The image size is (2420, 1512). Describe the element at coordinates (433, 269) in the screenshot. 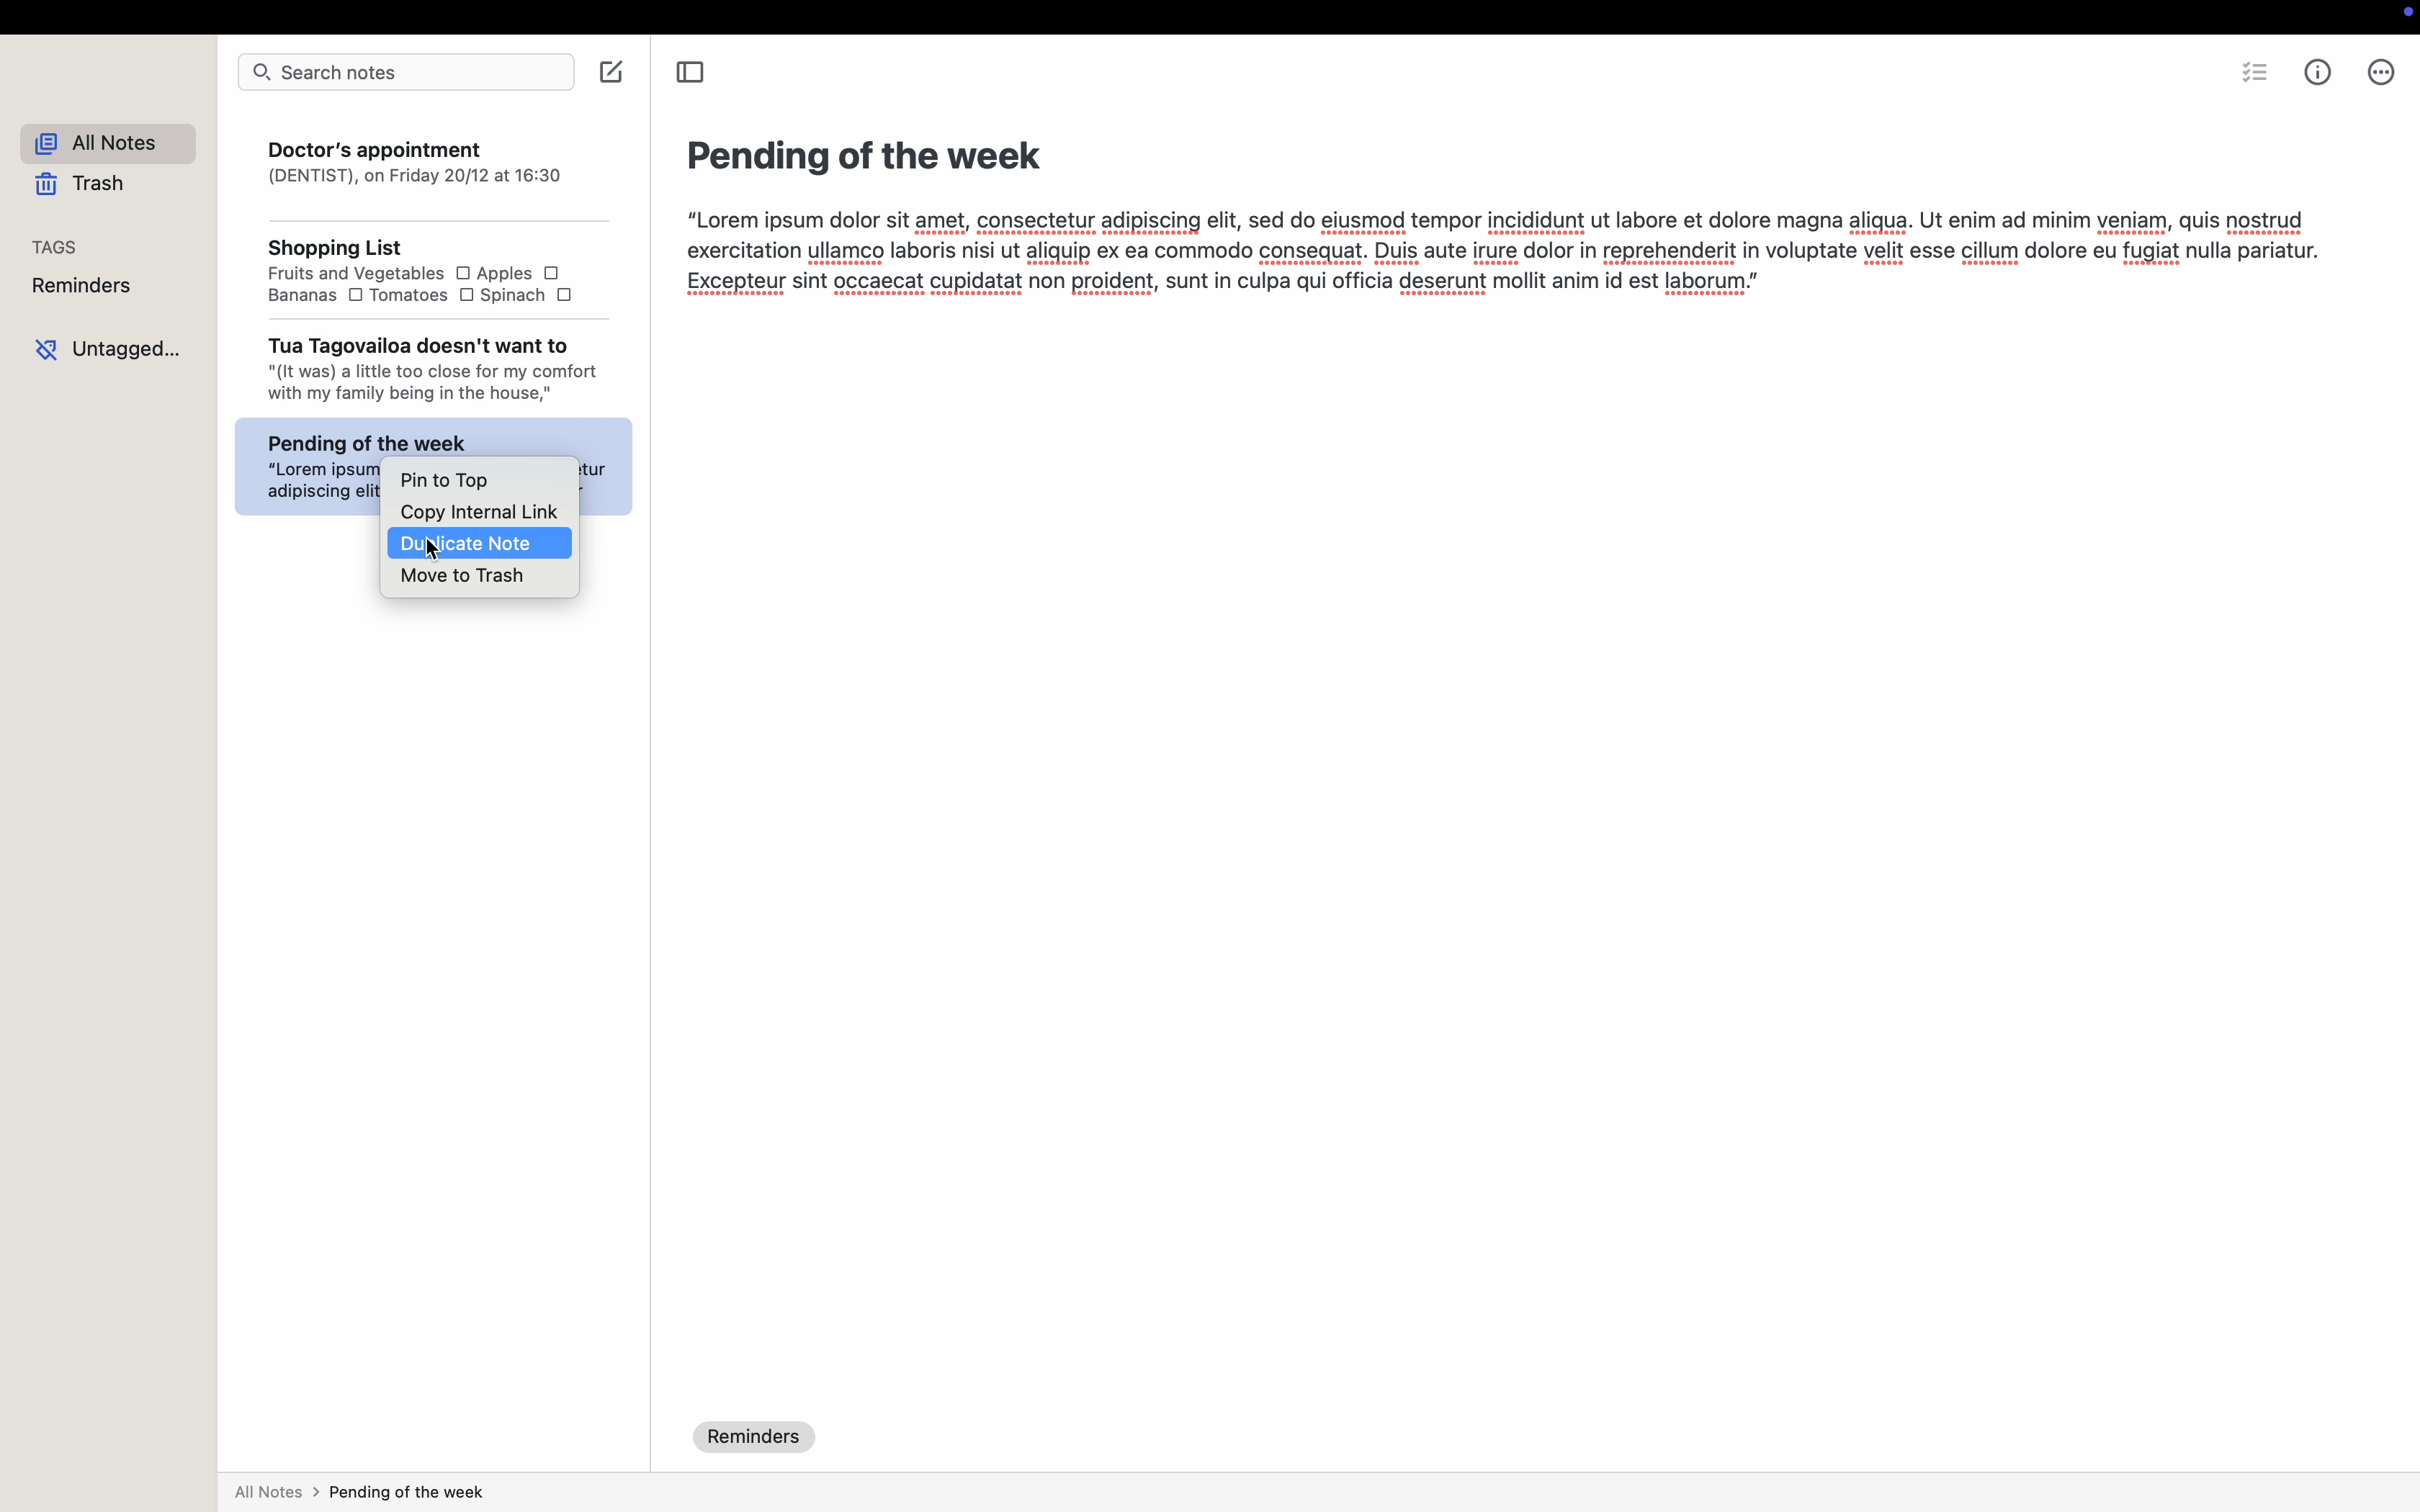

I see `Shopping List
Fruits and Vegetables OO Apples O
Bananas O Tomatoes O Spinach O` at that location.